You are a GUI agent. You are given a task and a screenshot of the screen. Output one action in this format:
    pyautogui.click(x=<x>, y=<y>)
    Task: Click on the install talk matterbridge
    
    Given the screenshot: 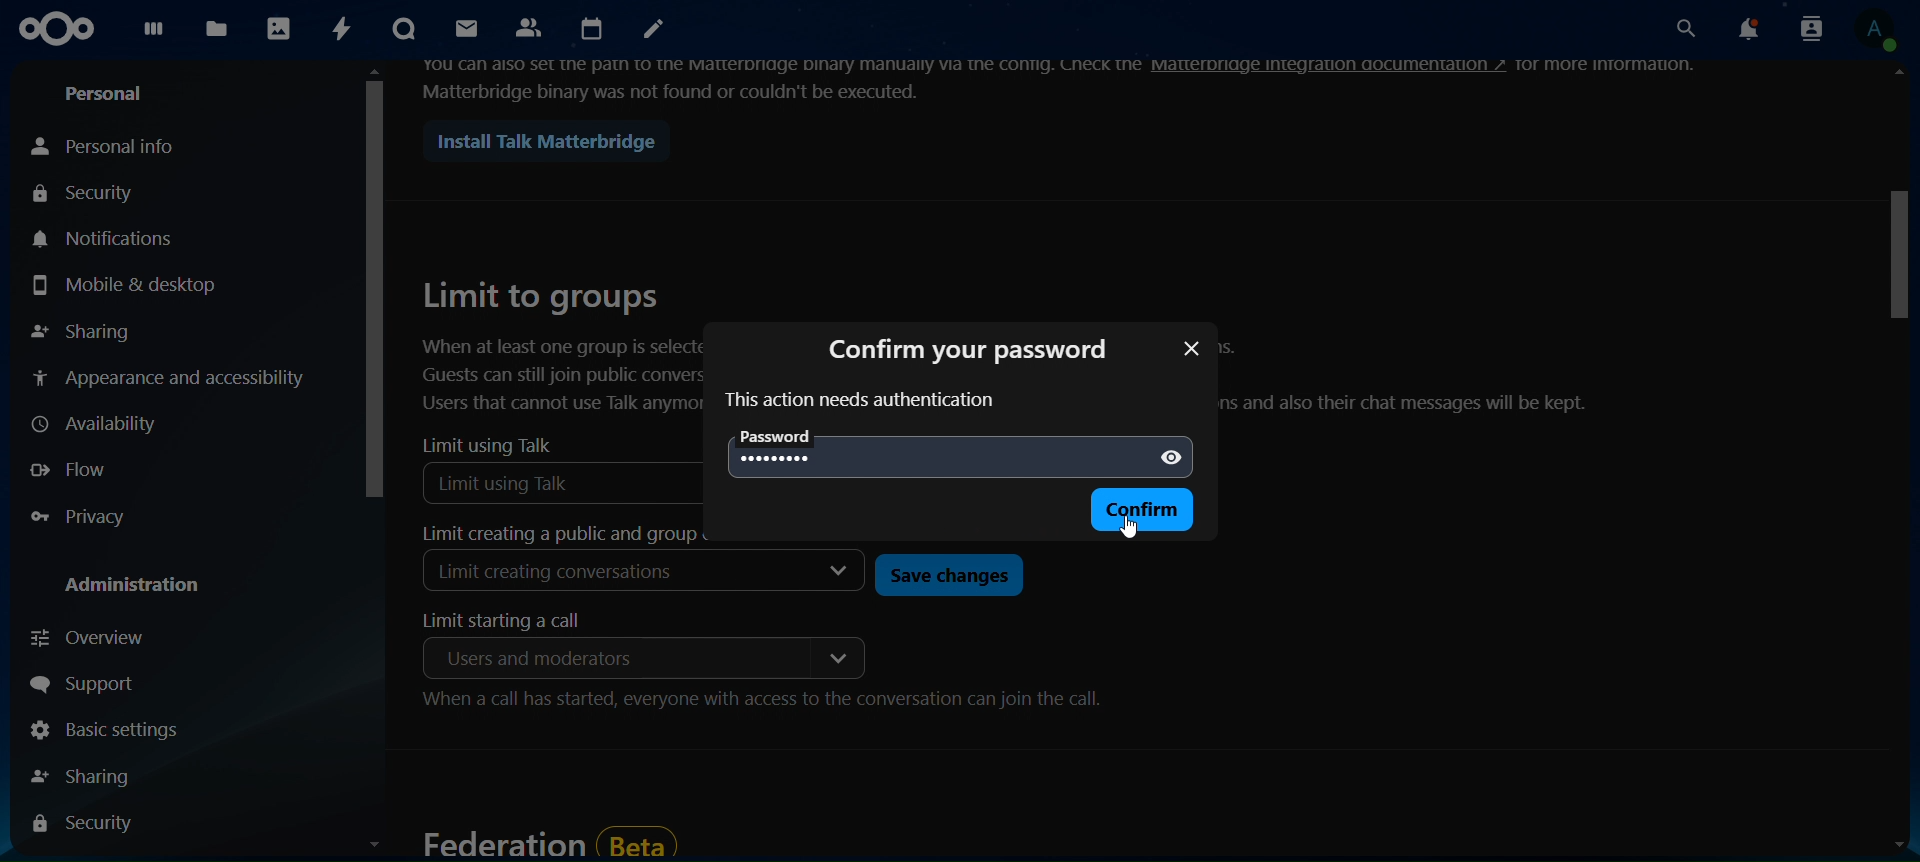 What is the action you would take?
    pyautogui.click(x=538, y=142)
    